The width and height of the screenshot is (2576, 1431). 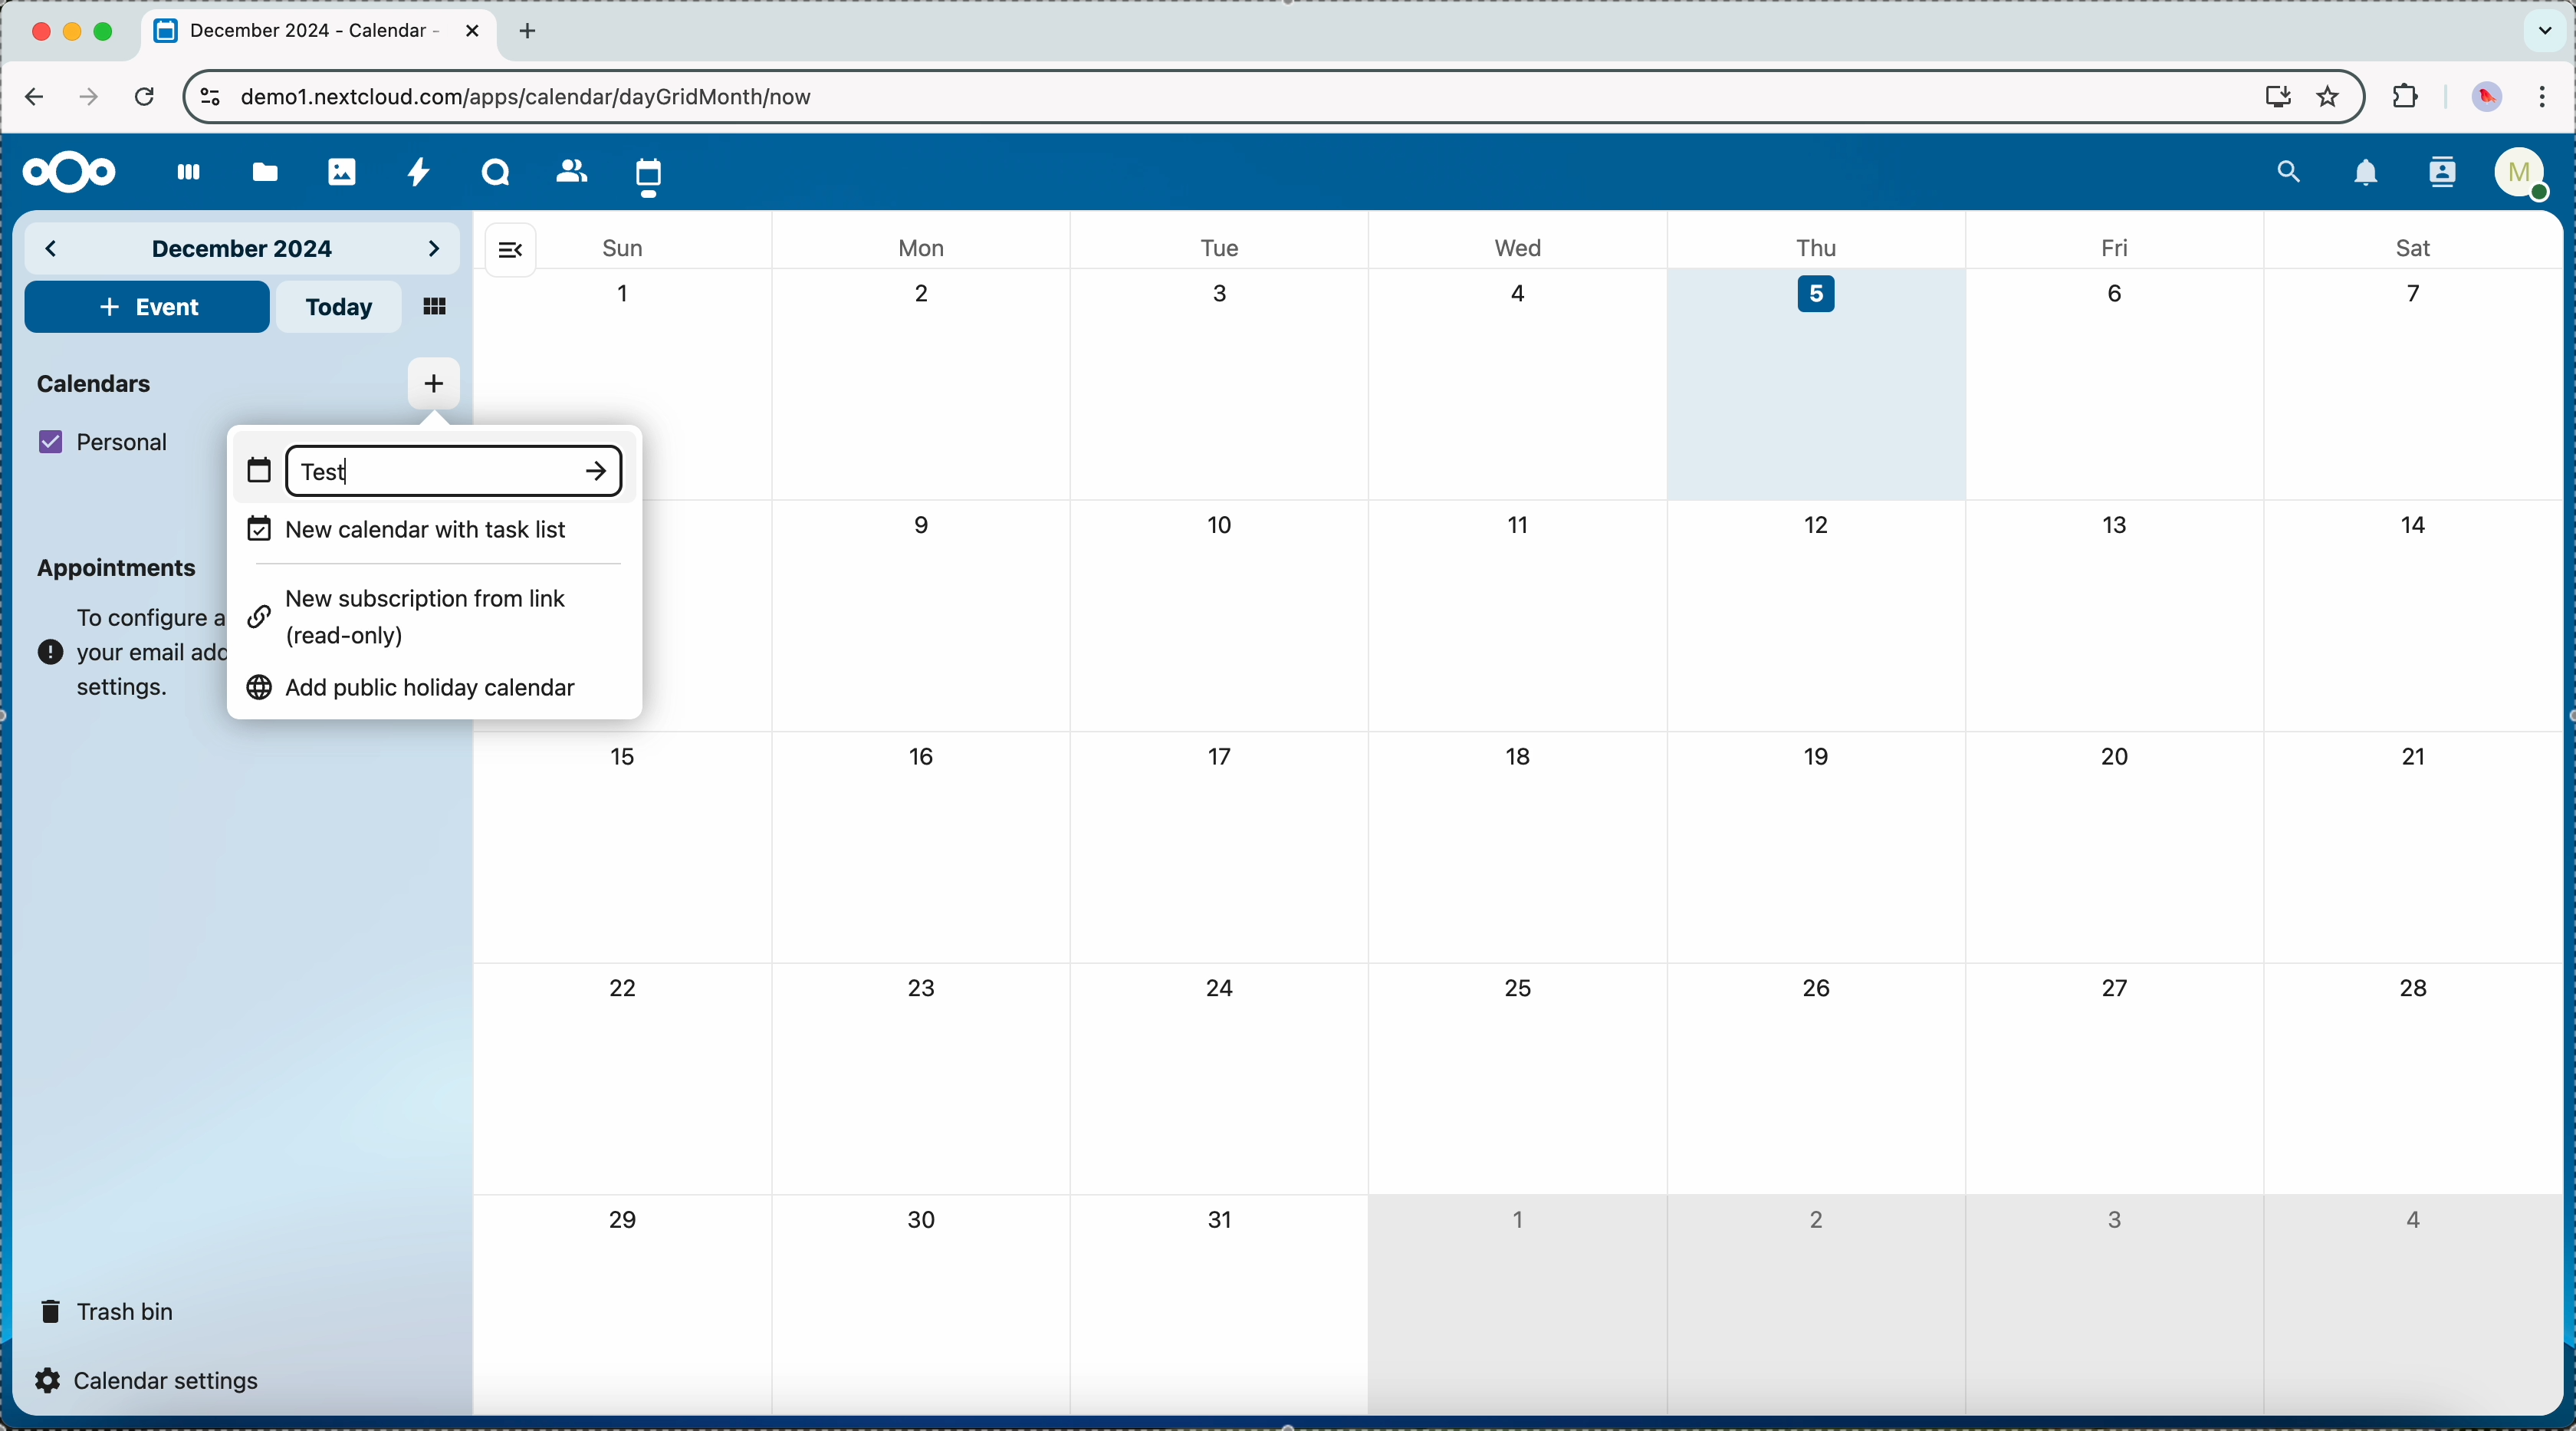 I want to click on 31, so click(x=1222, y=1221).